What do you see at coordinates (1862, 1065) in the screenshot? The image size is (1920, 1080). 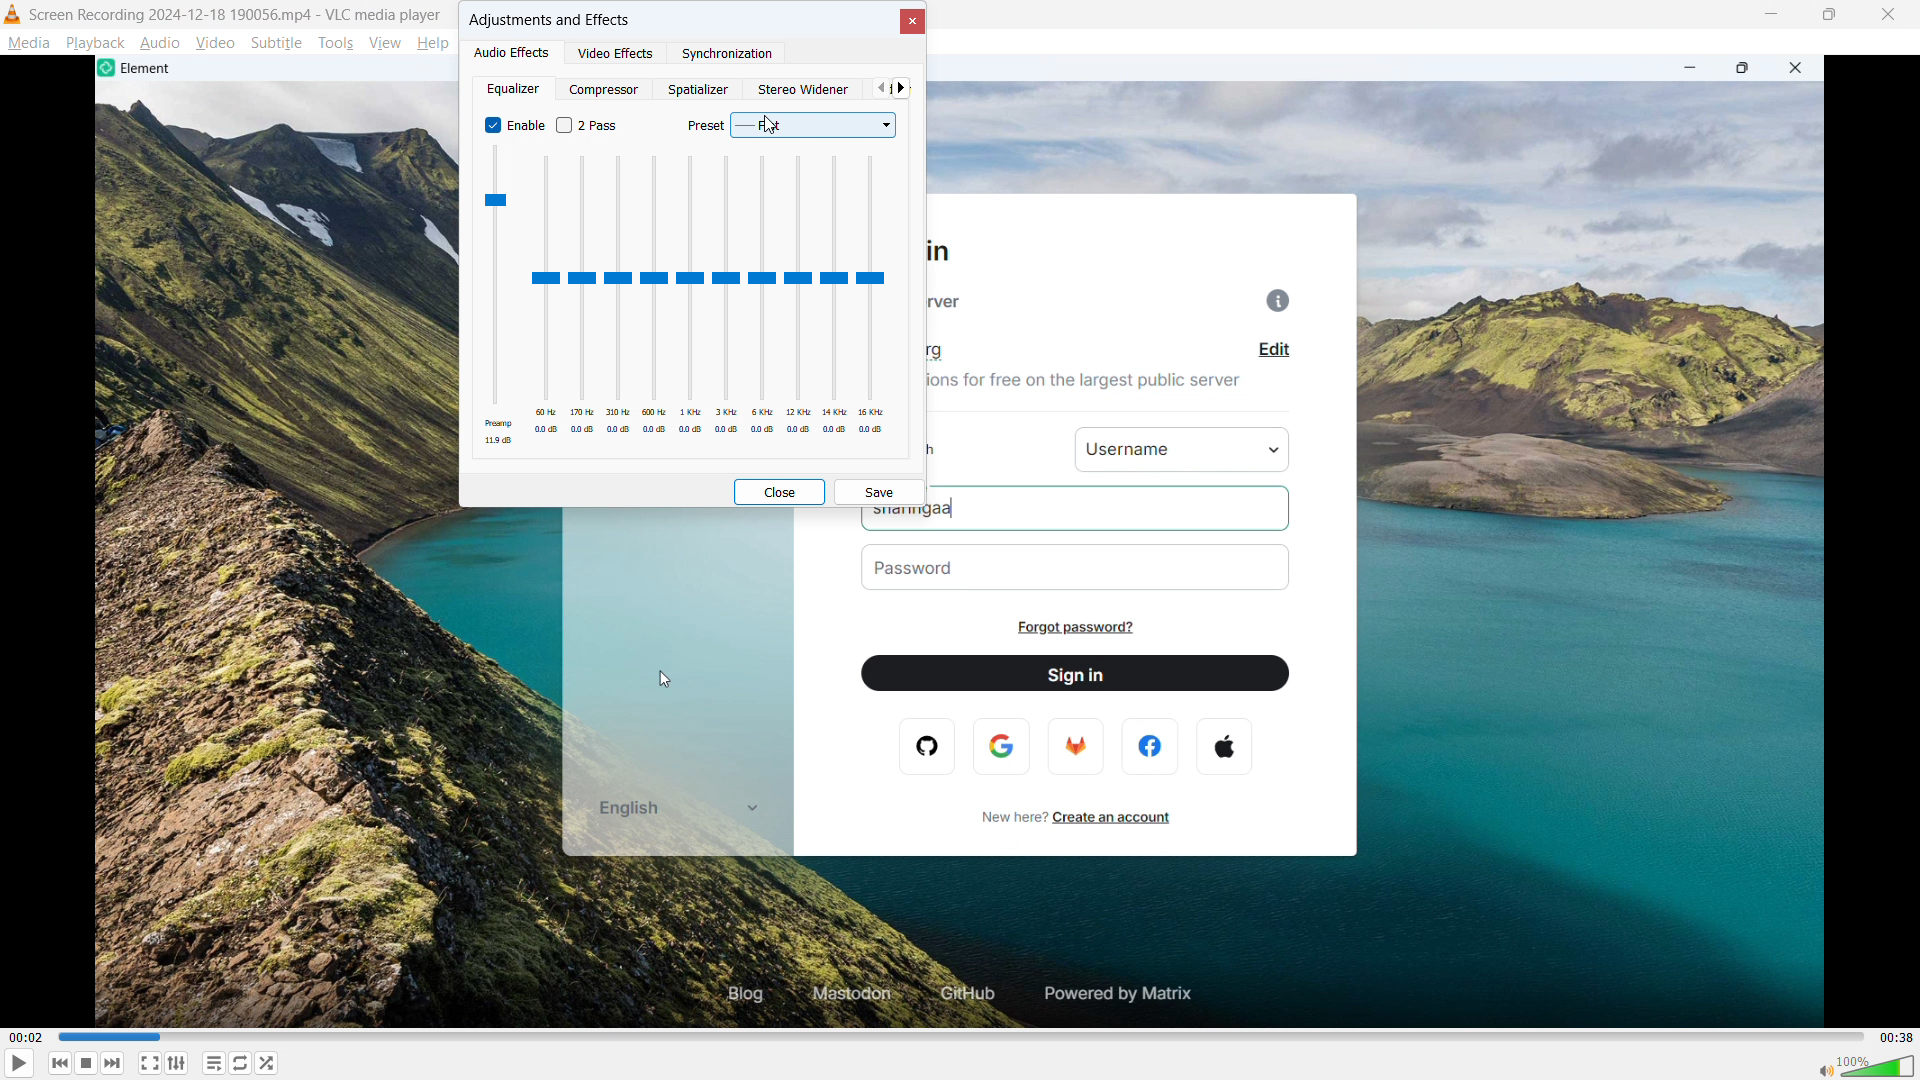 I see `volume bar` at bounding box center [1862, 1065].